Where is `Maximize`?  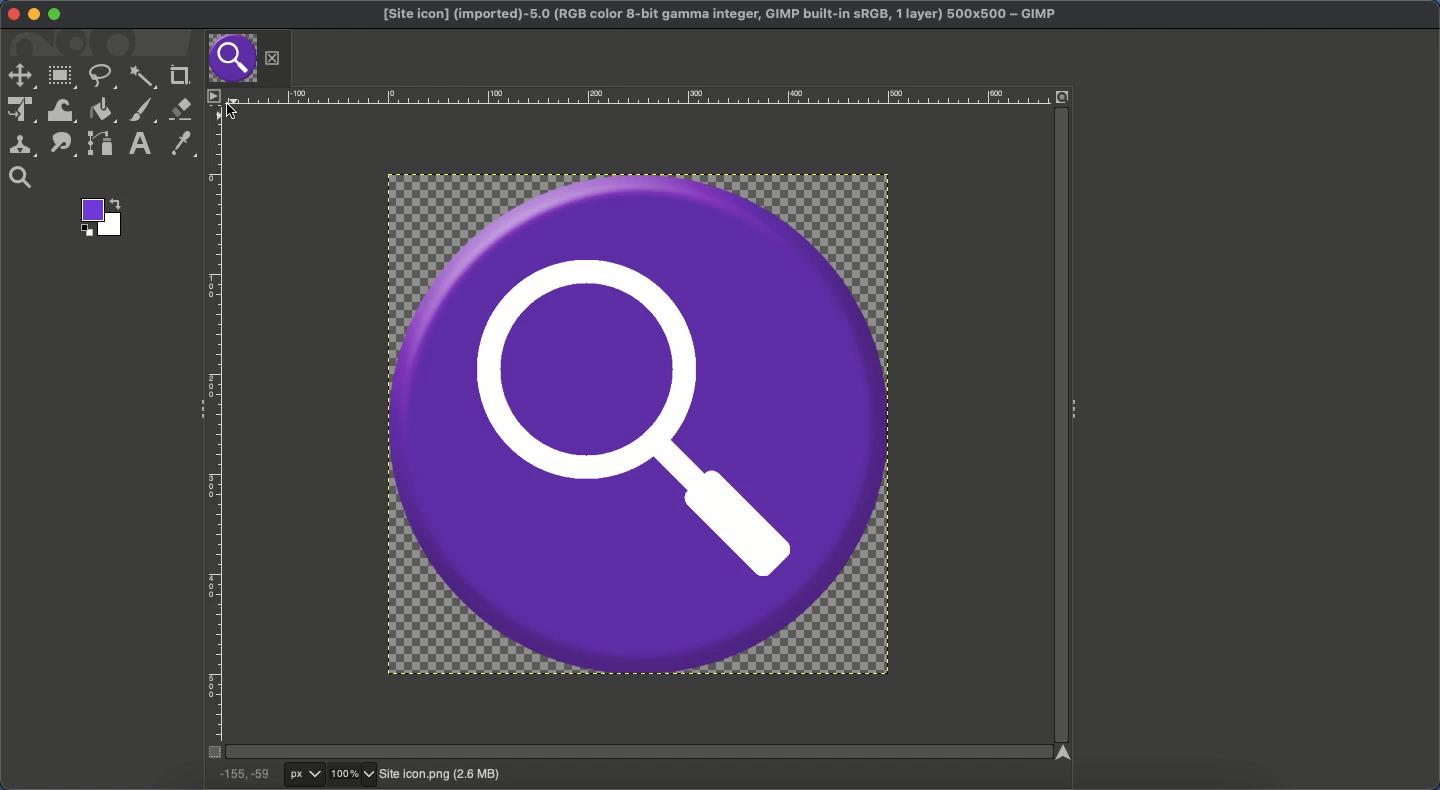
Maximize is located at coordinates (55, 15).